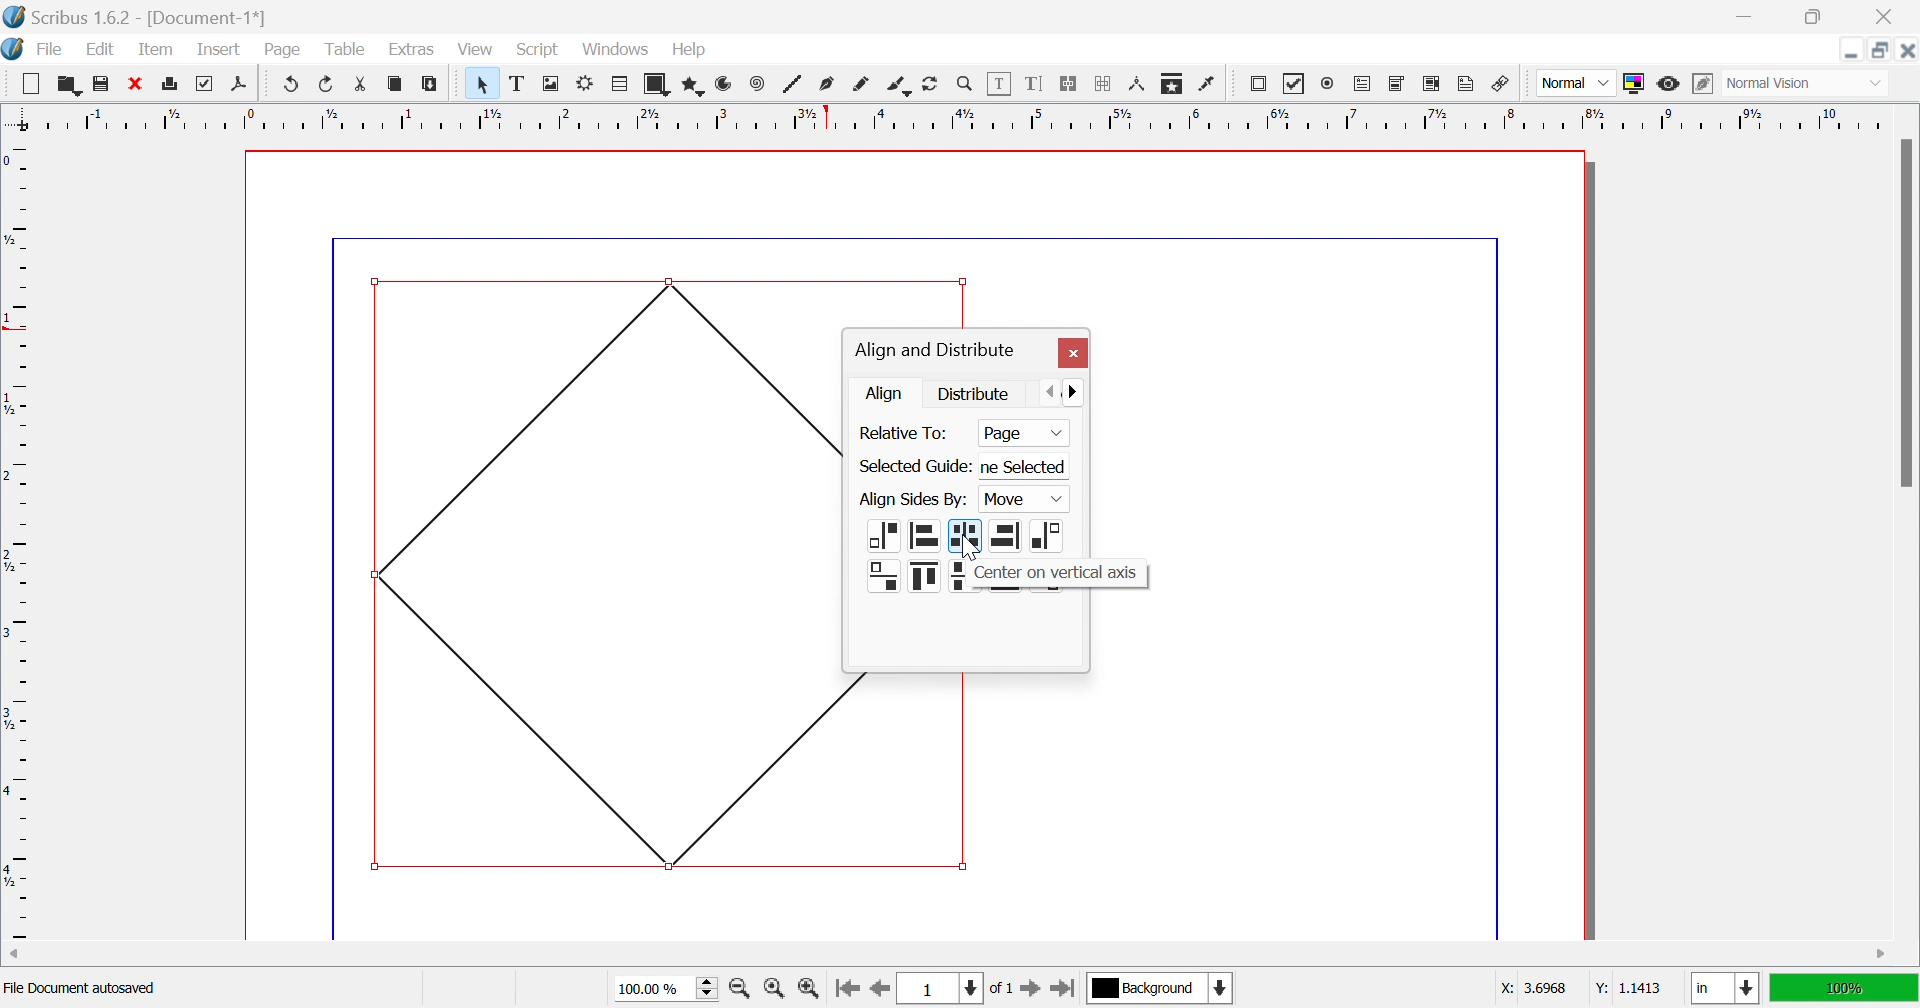  What do you see at coordinates (999, 990) in the screenshot?
I see `of 1` at bounding box center [999, 990].